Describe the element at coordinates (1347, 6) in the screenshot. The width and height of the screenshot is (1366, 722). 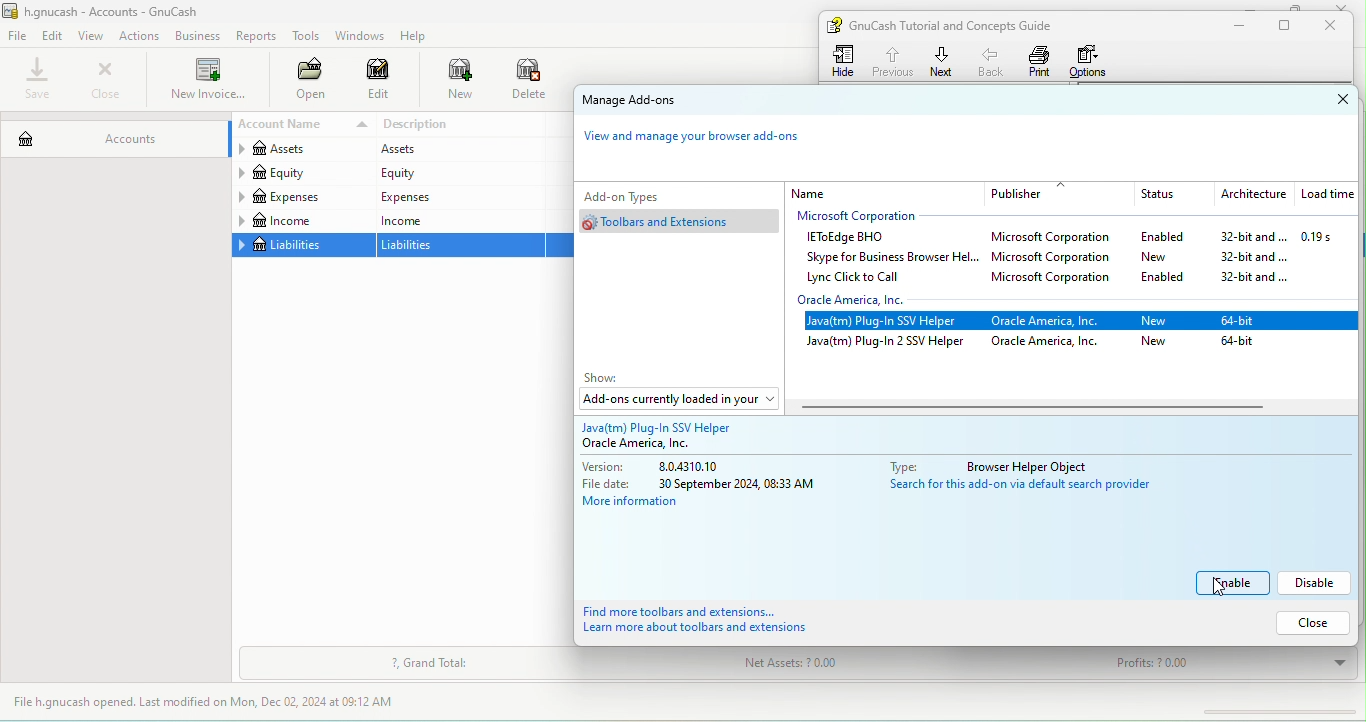
I see `close` at that location.